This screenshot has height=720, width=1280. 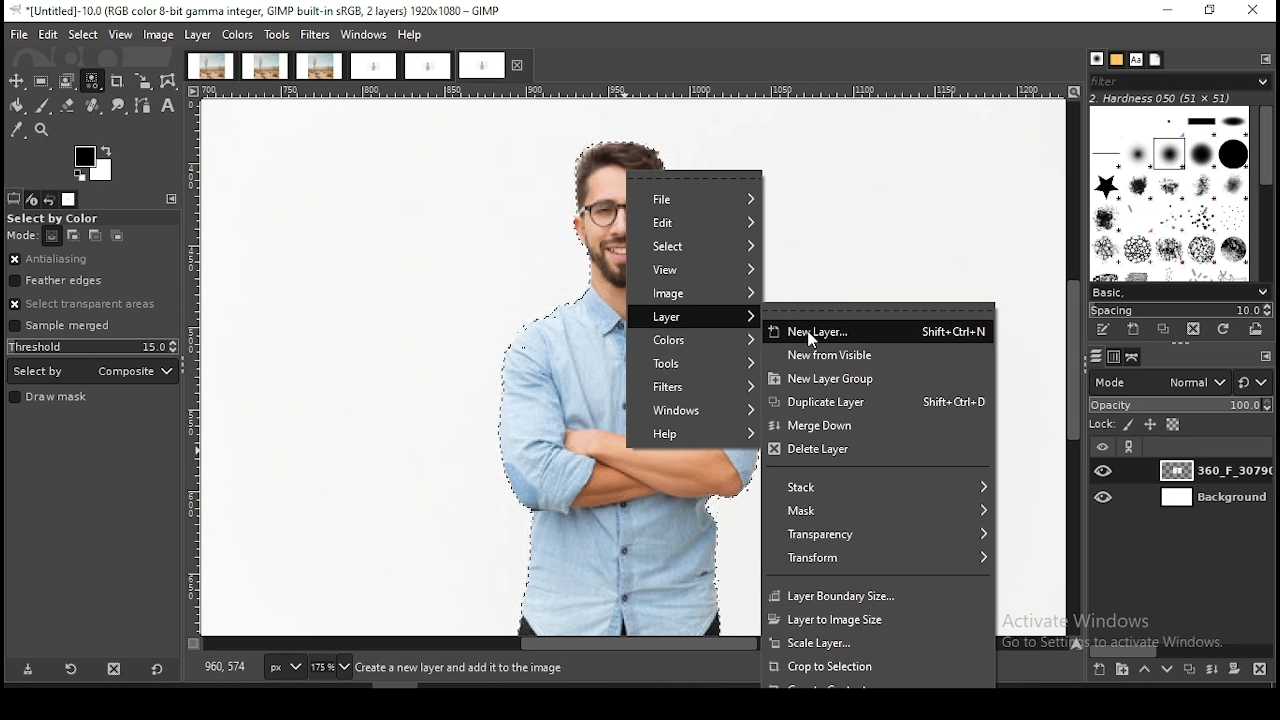 What do you see at coordinates (469, 668) in the screenshot?
I see `create new layer and add it to the image` at bounding box center [469, 668].